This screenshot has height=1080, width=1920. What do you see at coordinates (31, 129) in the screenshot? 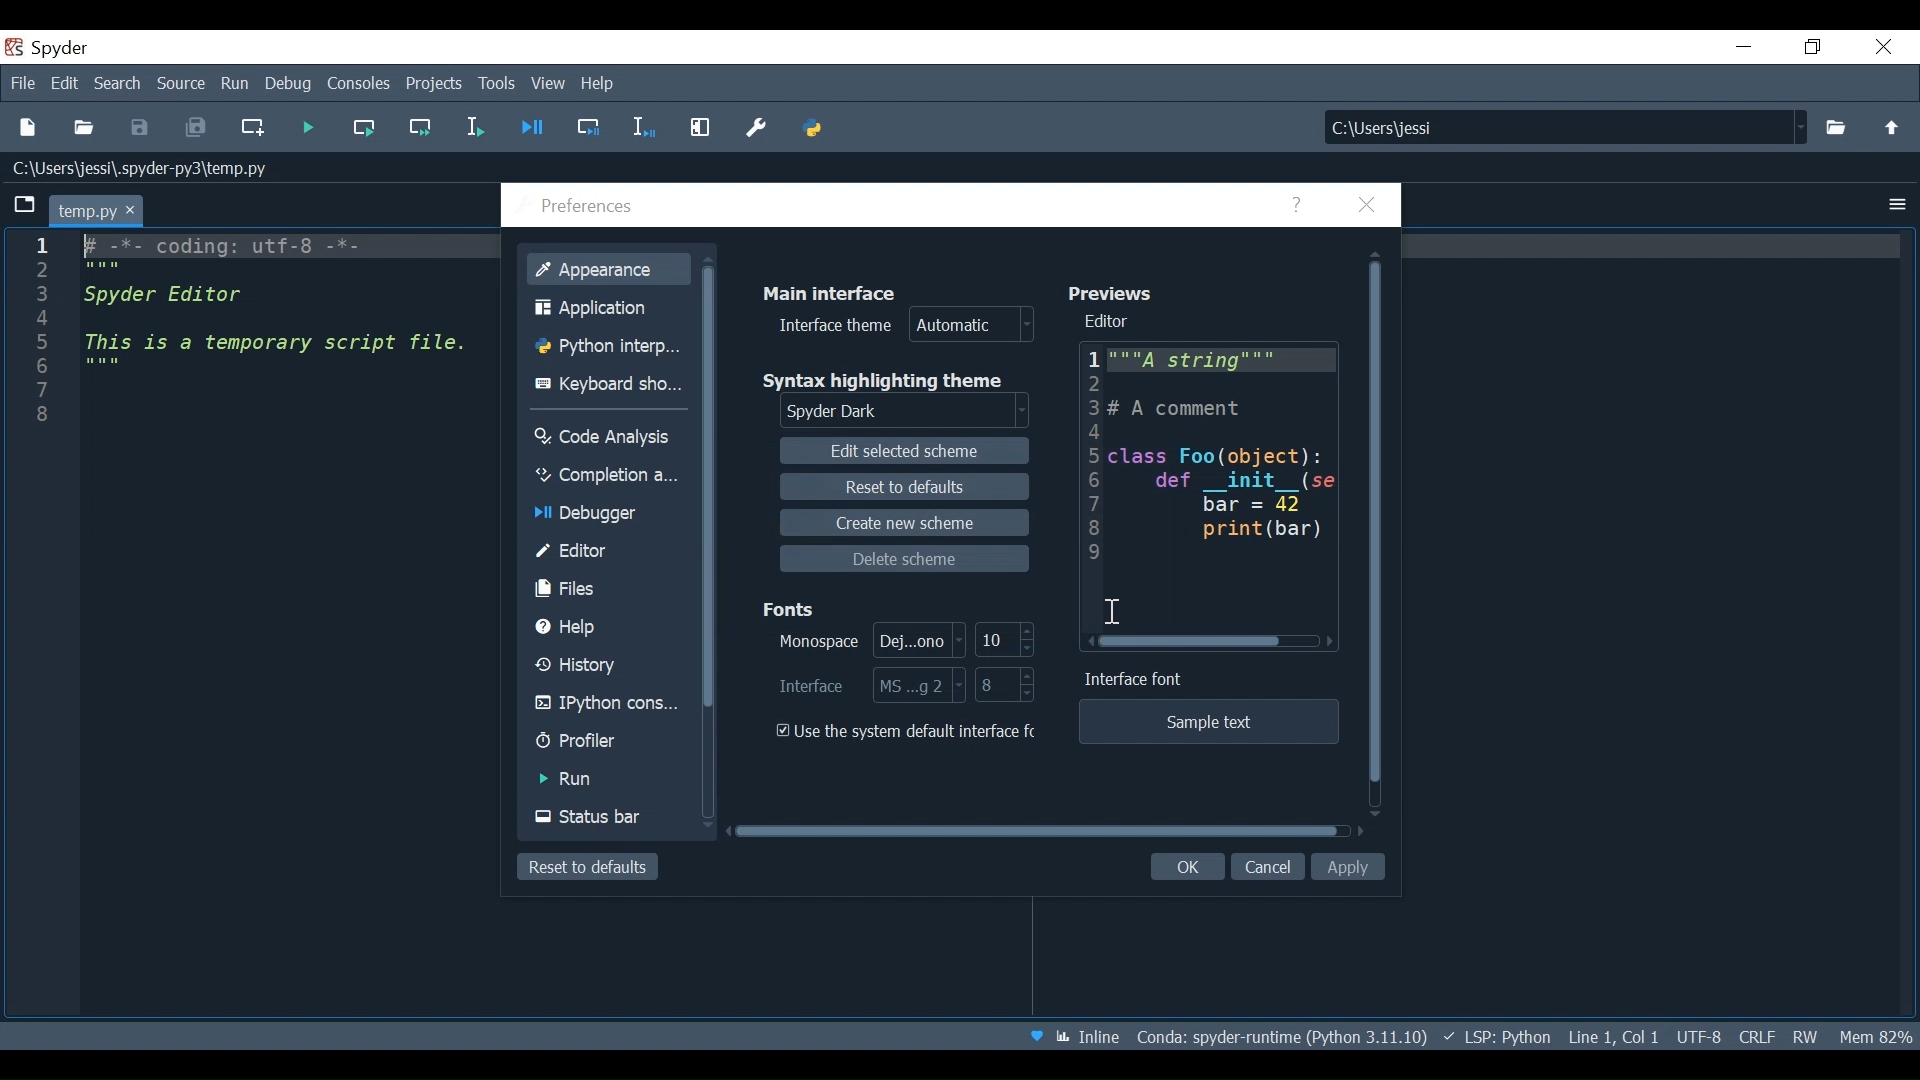
I see `New File` at bounding box center [31, 129].